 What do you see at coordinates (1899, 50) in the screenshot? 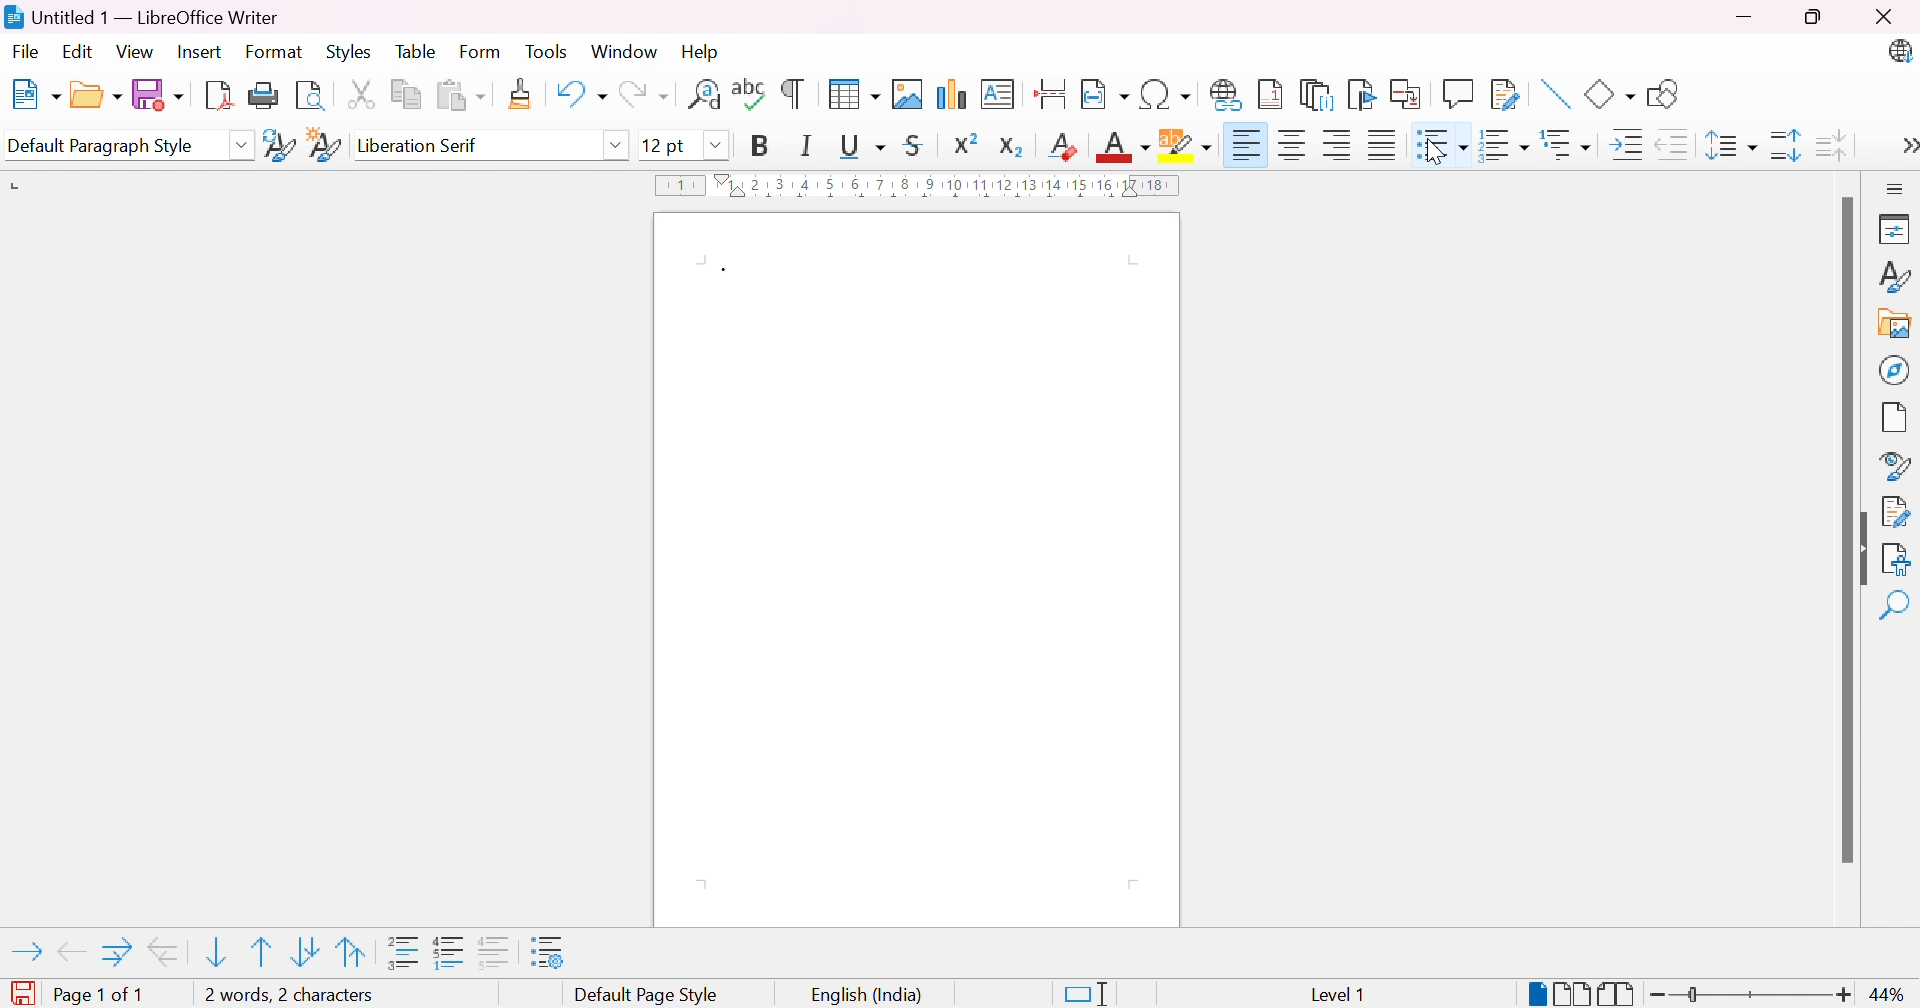
I see `LibreOffice update available` at bounding box center [1899, 50].